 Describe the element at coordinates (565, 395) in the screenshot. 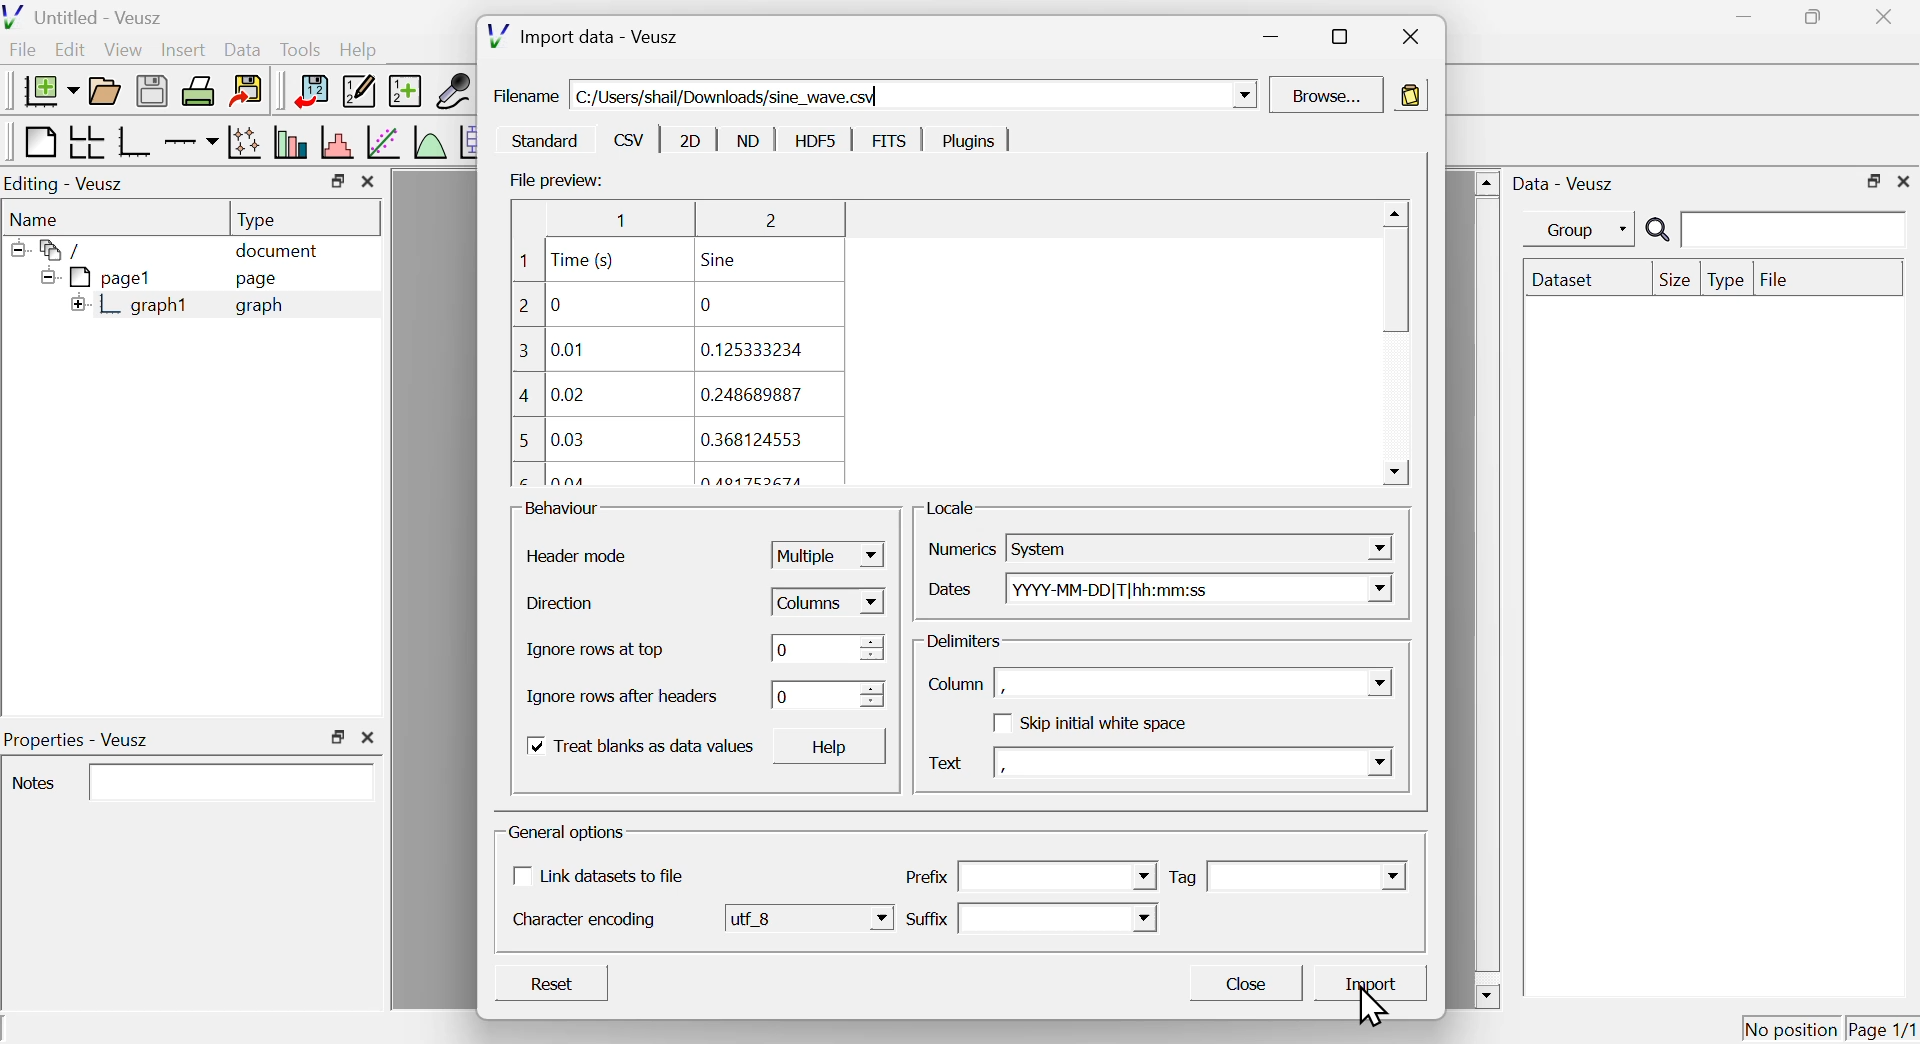

I see `0.02` at that location.